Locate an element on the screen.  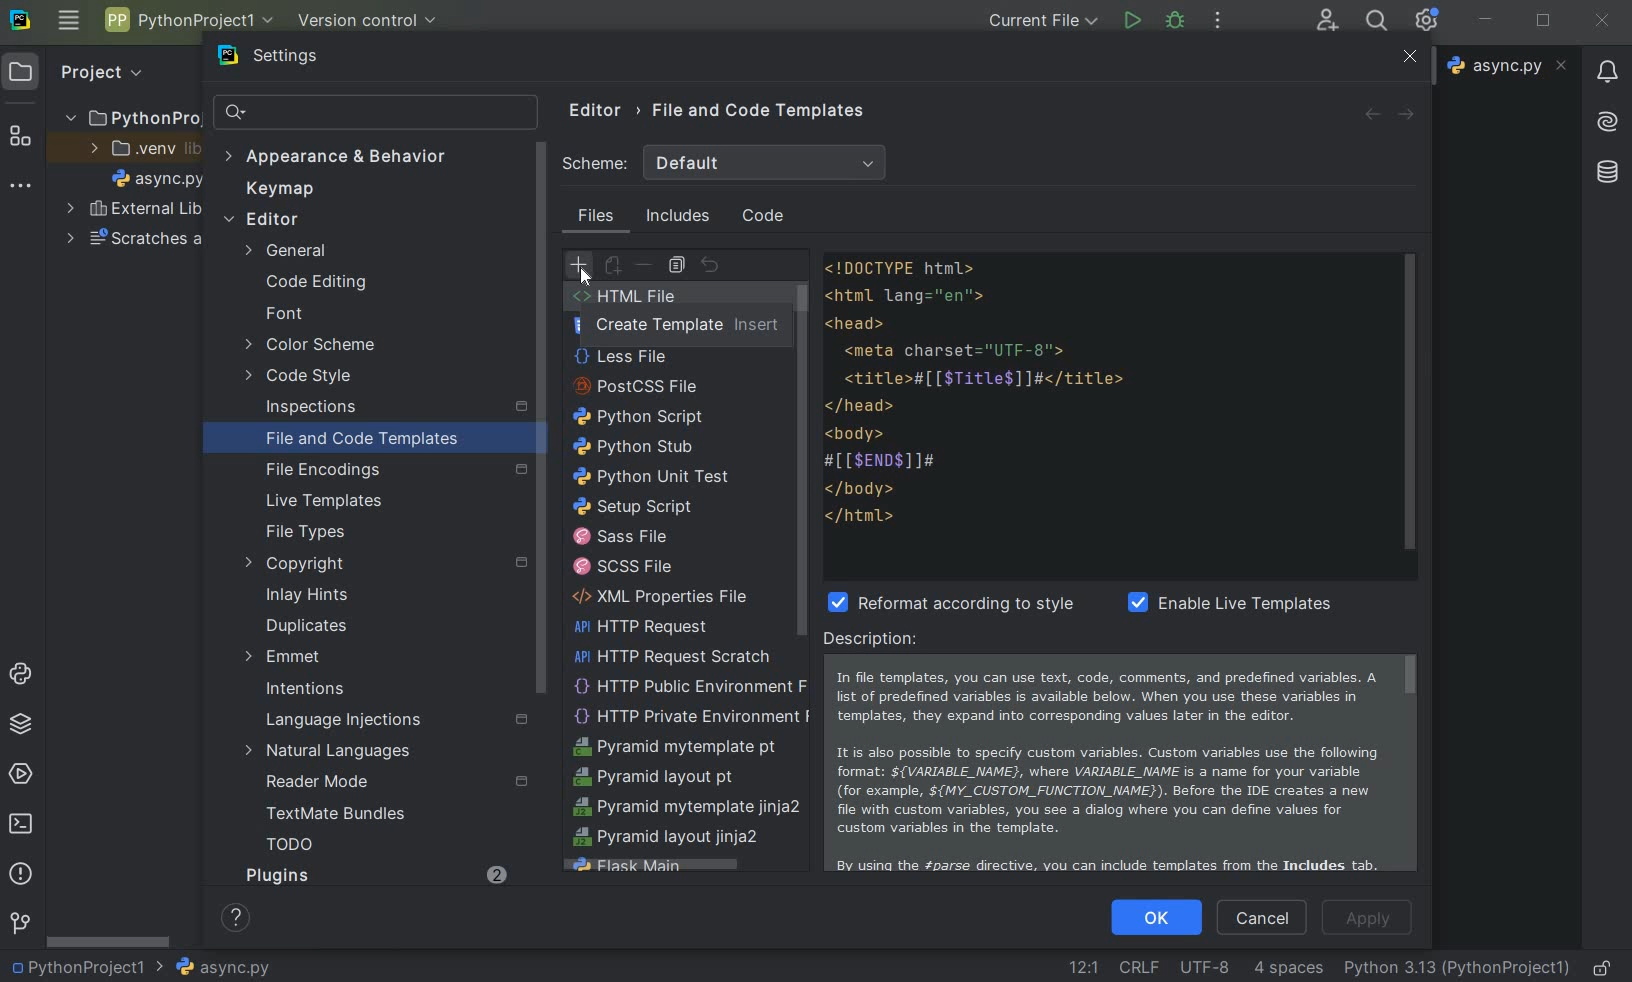
HTTP Private Environment is located at coordinates (689, 716).